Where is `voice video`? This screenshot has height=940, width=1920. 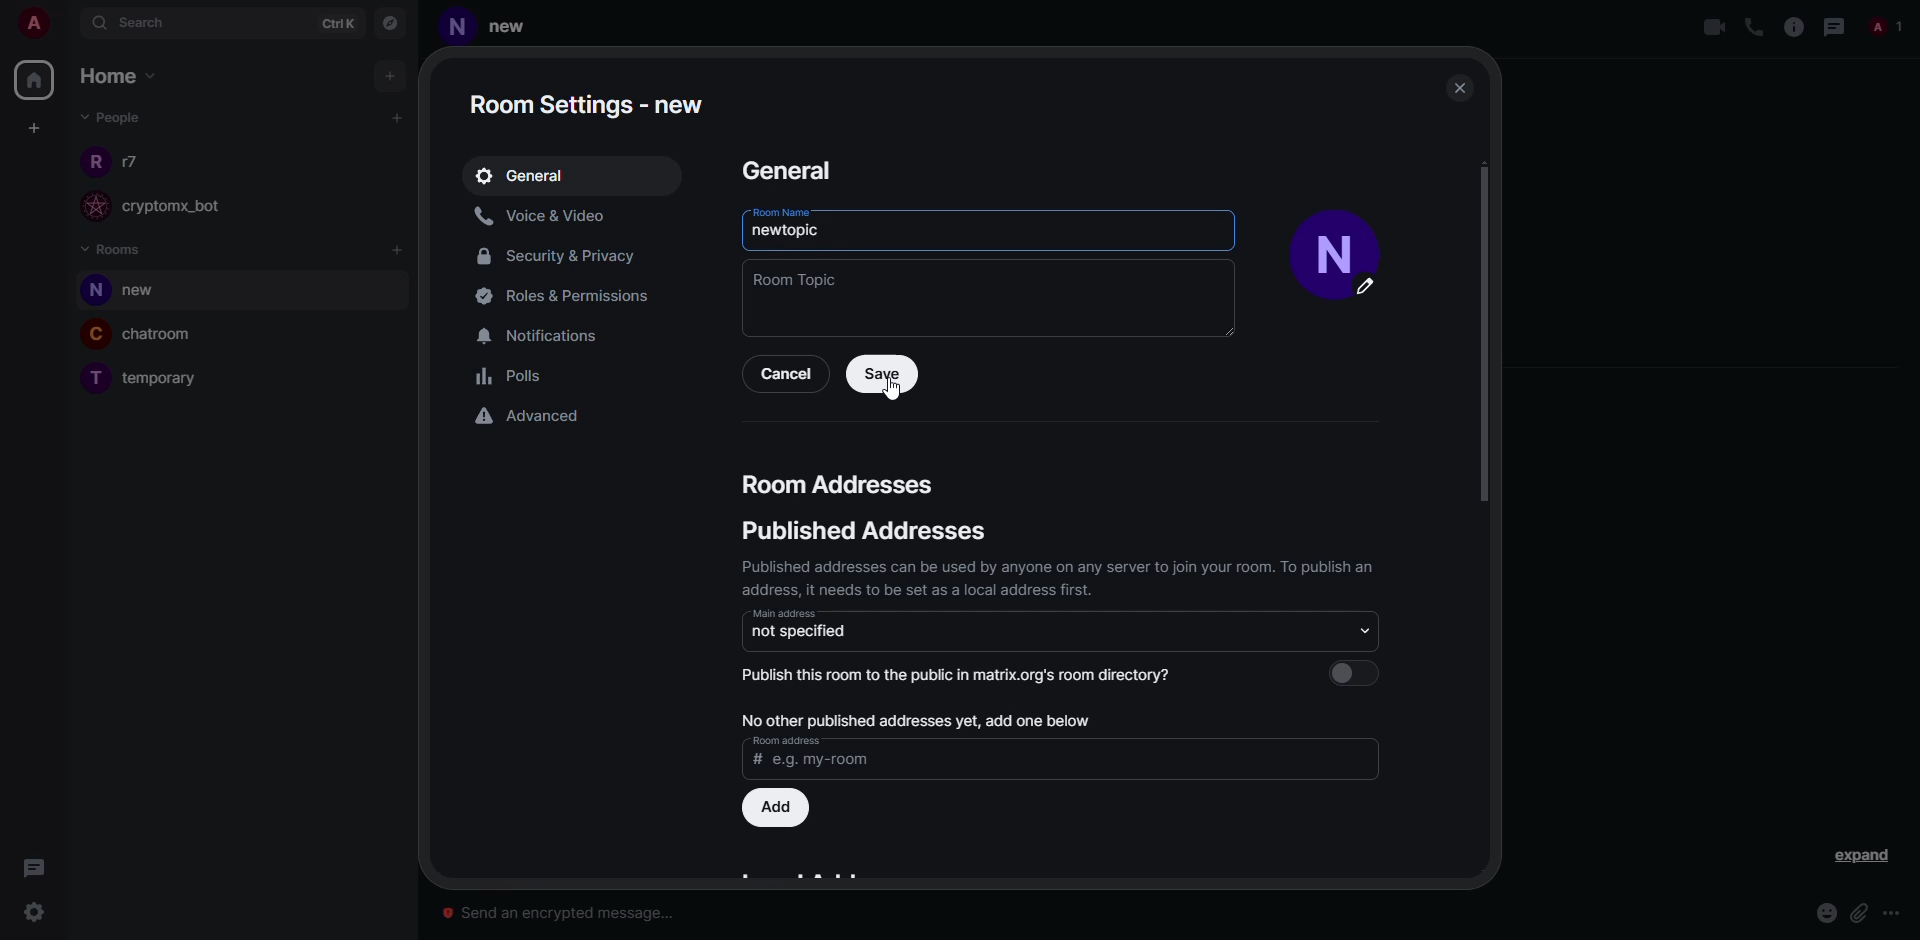 voice video is located at coordinates (545, 215).